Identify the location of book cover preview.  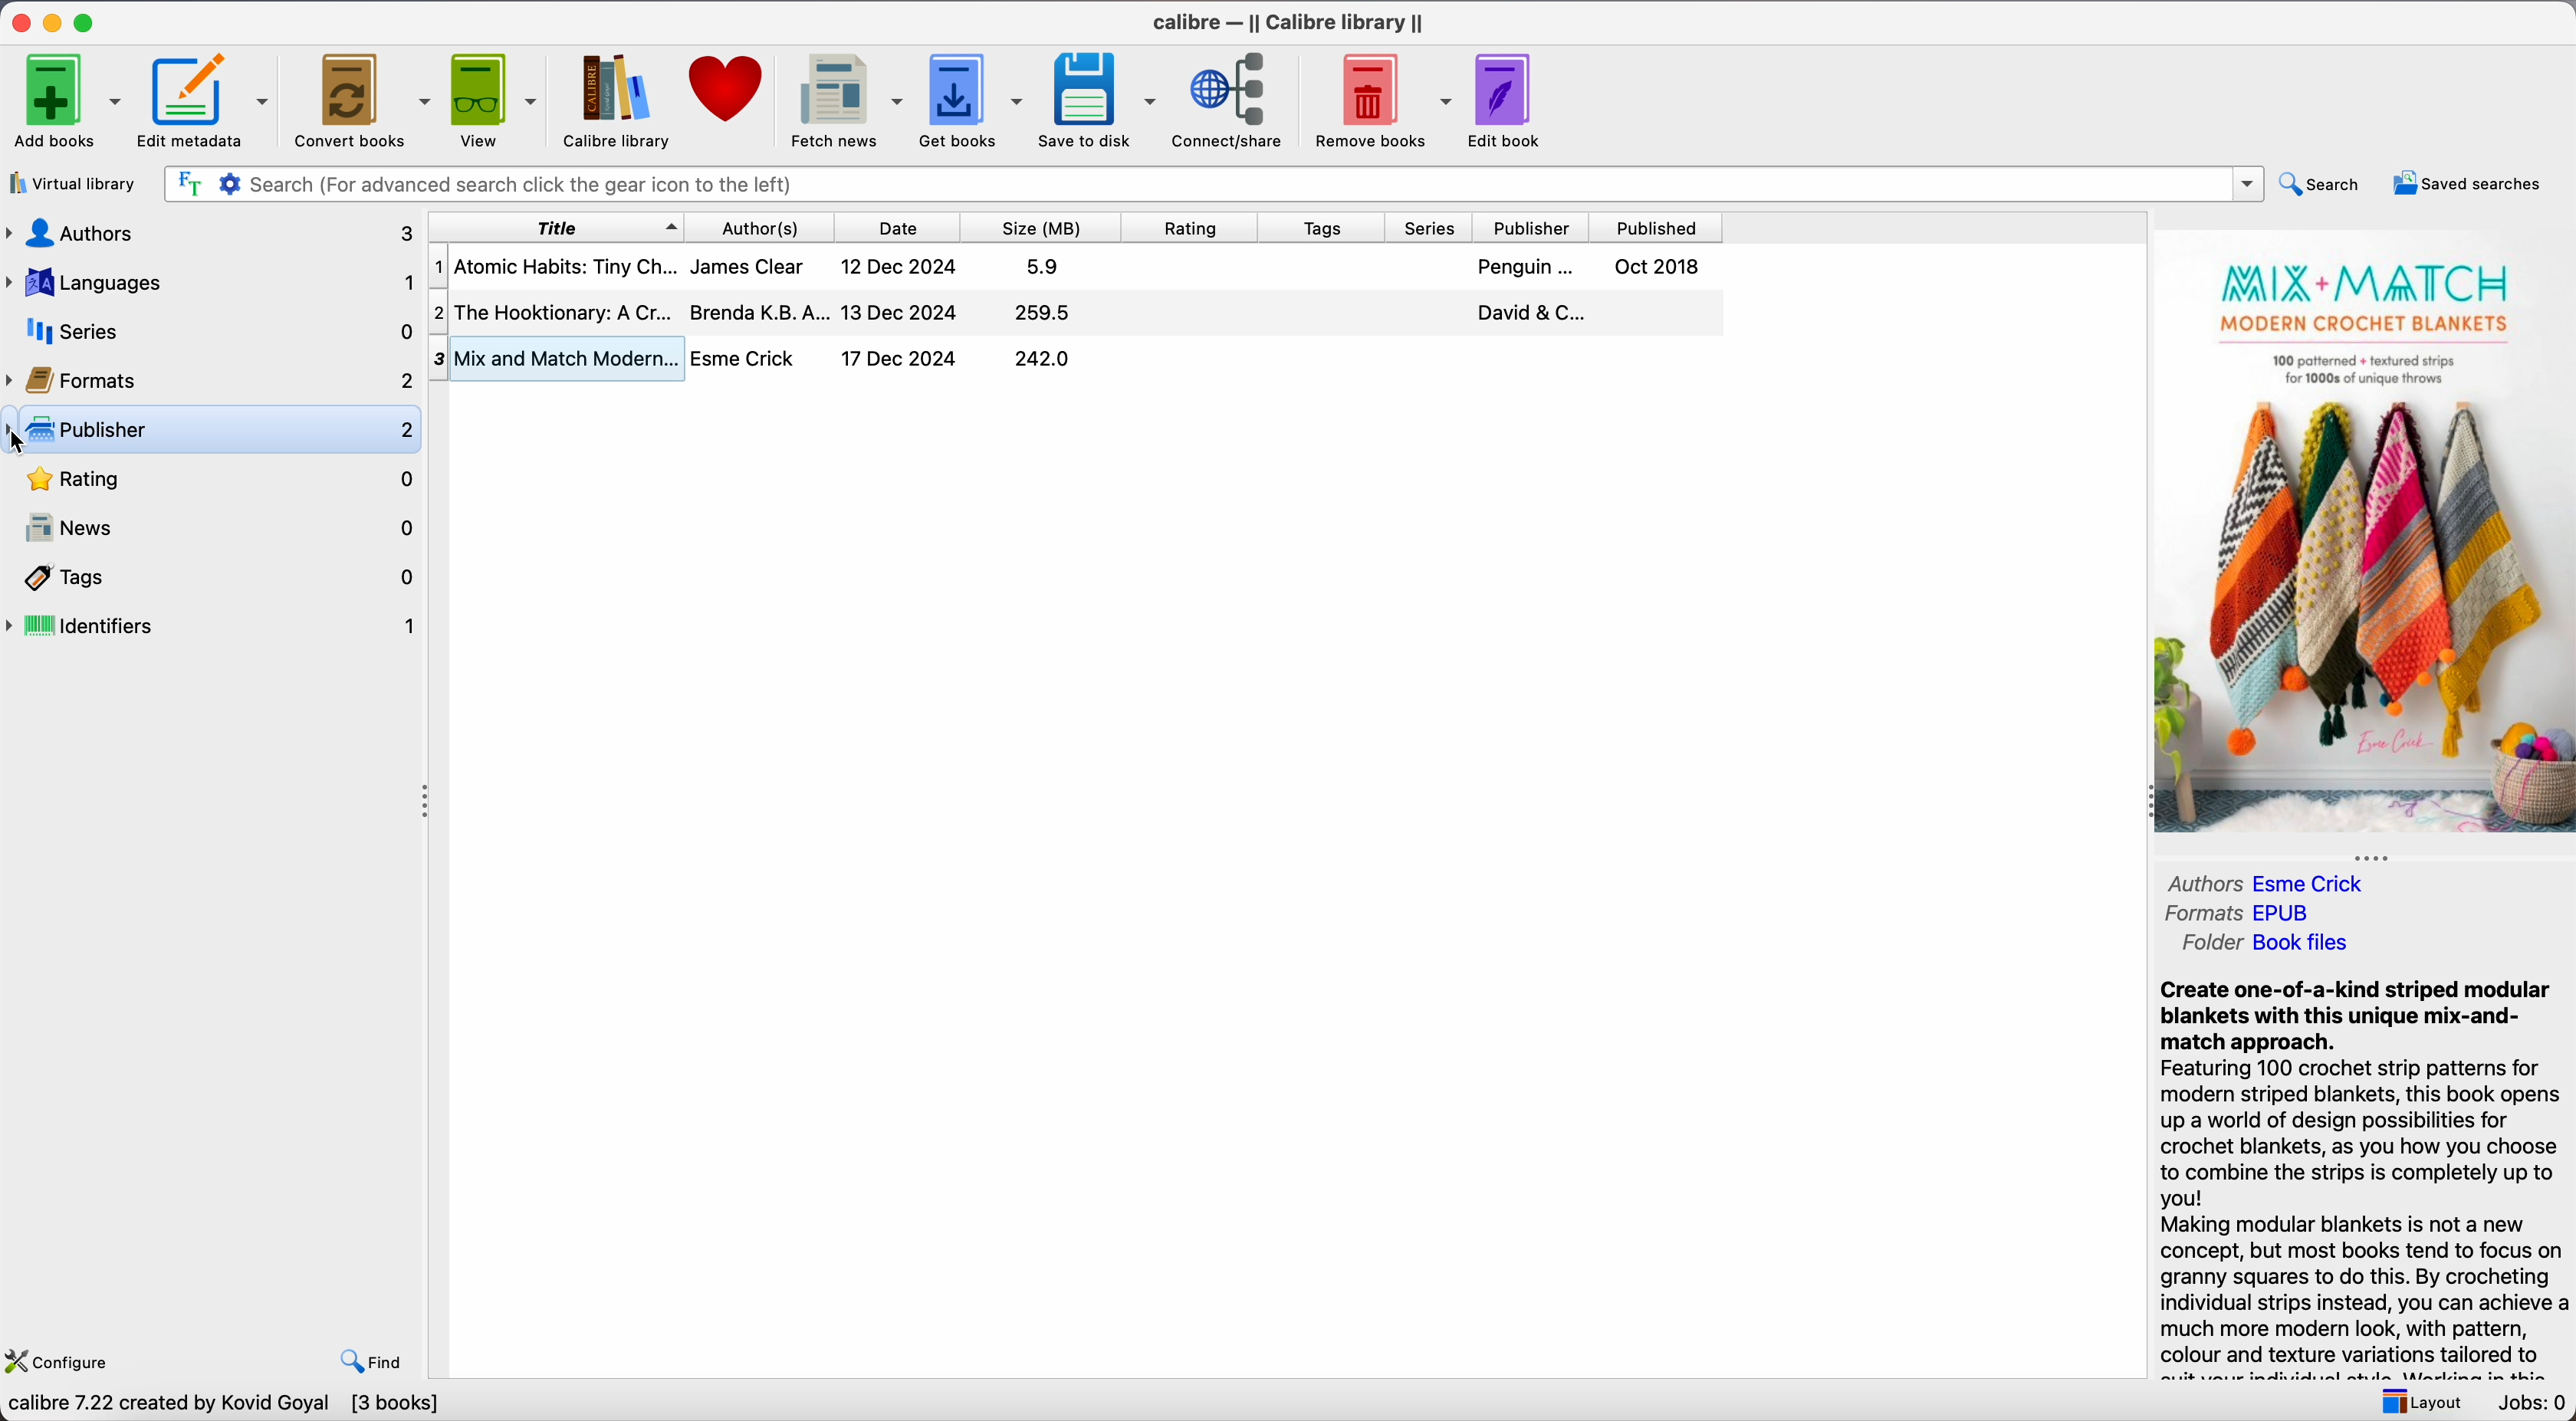
(2365, 534).